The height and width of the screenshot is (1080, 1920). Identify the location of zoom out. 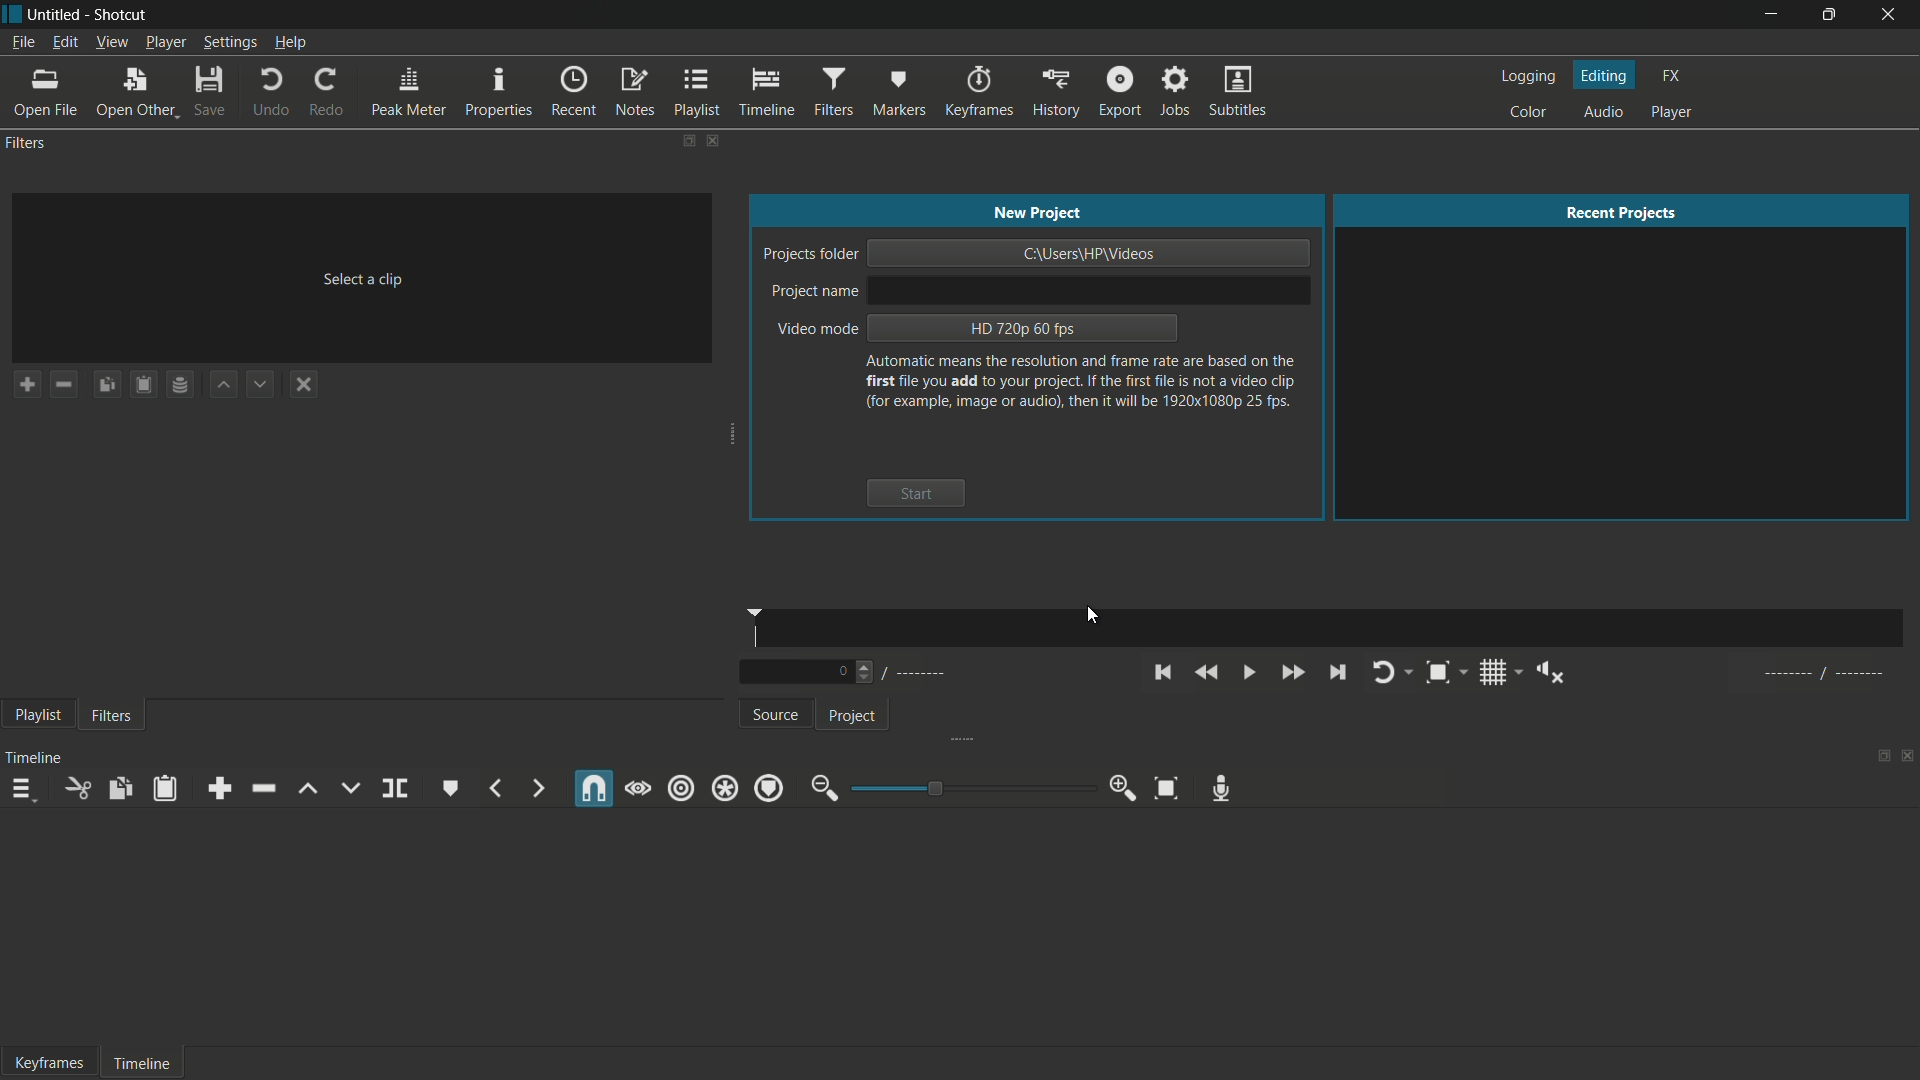
(821, 789).